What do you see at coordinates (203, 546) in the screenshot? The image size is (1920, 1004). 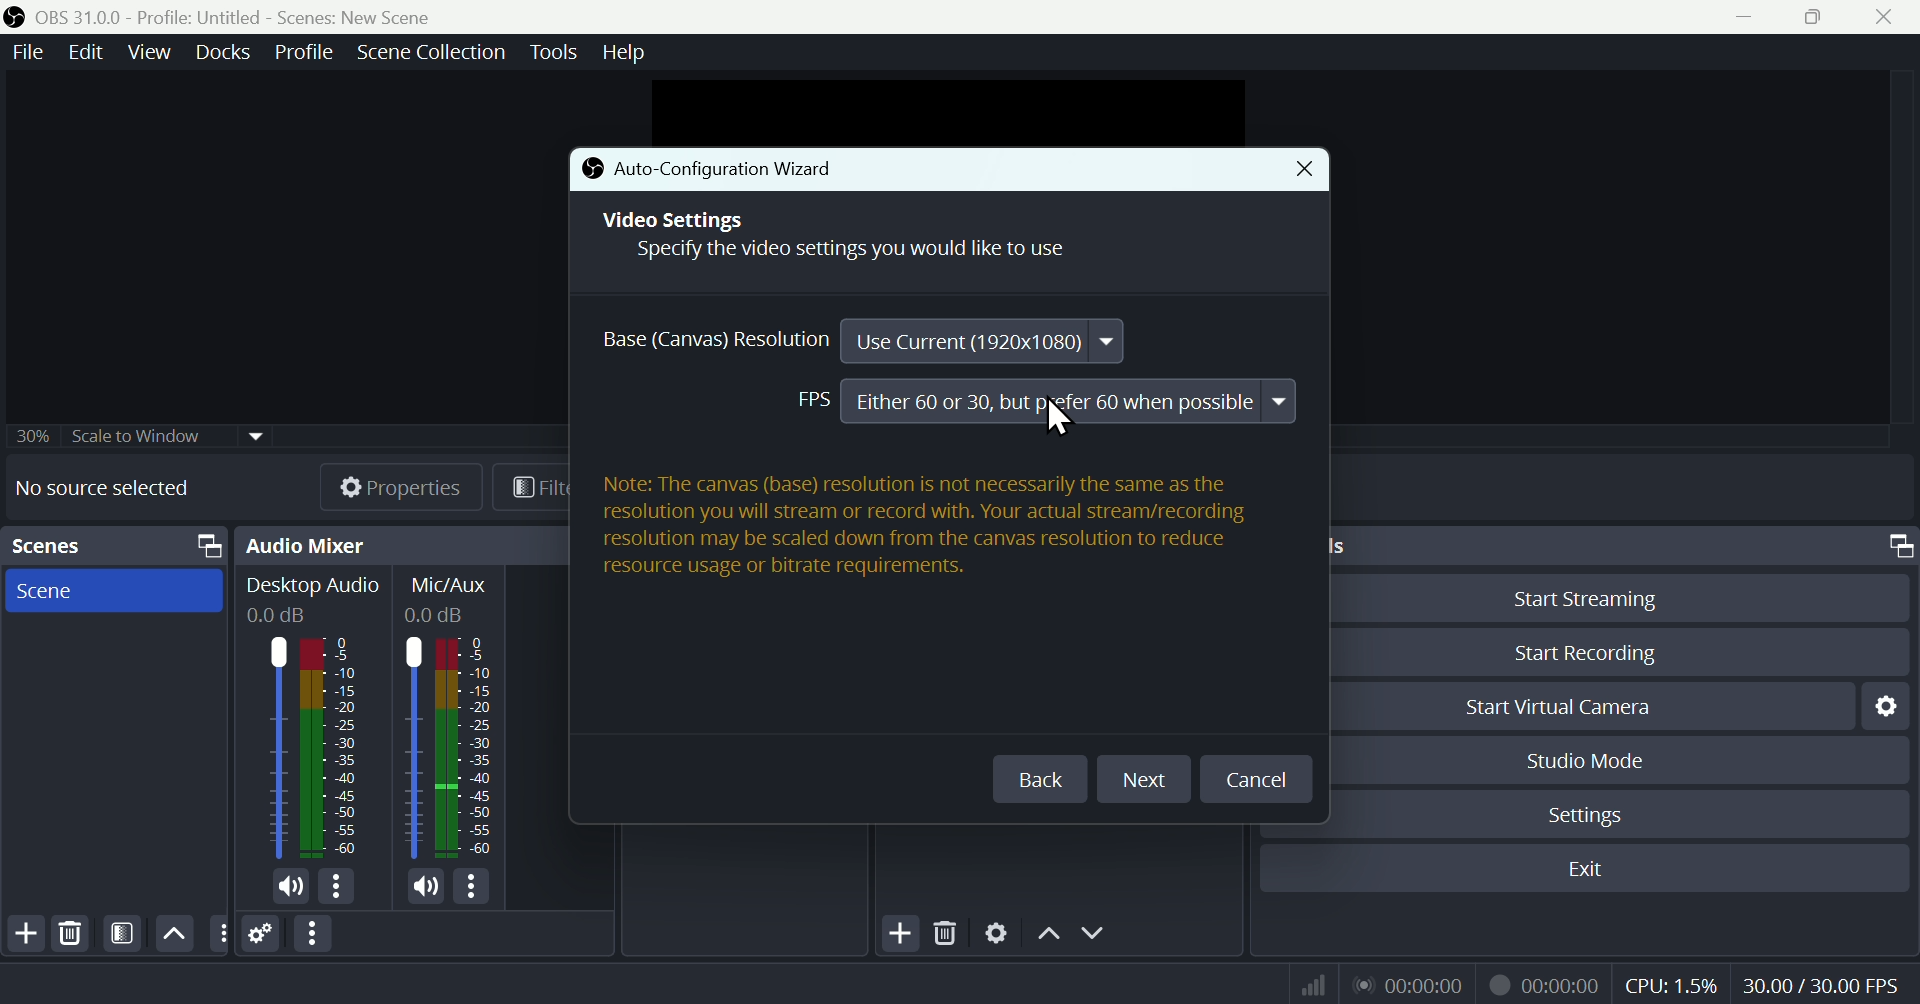 I see `screen resize` at bounding box center [203, 546].